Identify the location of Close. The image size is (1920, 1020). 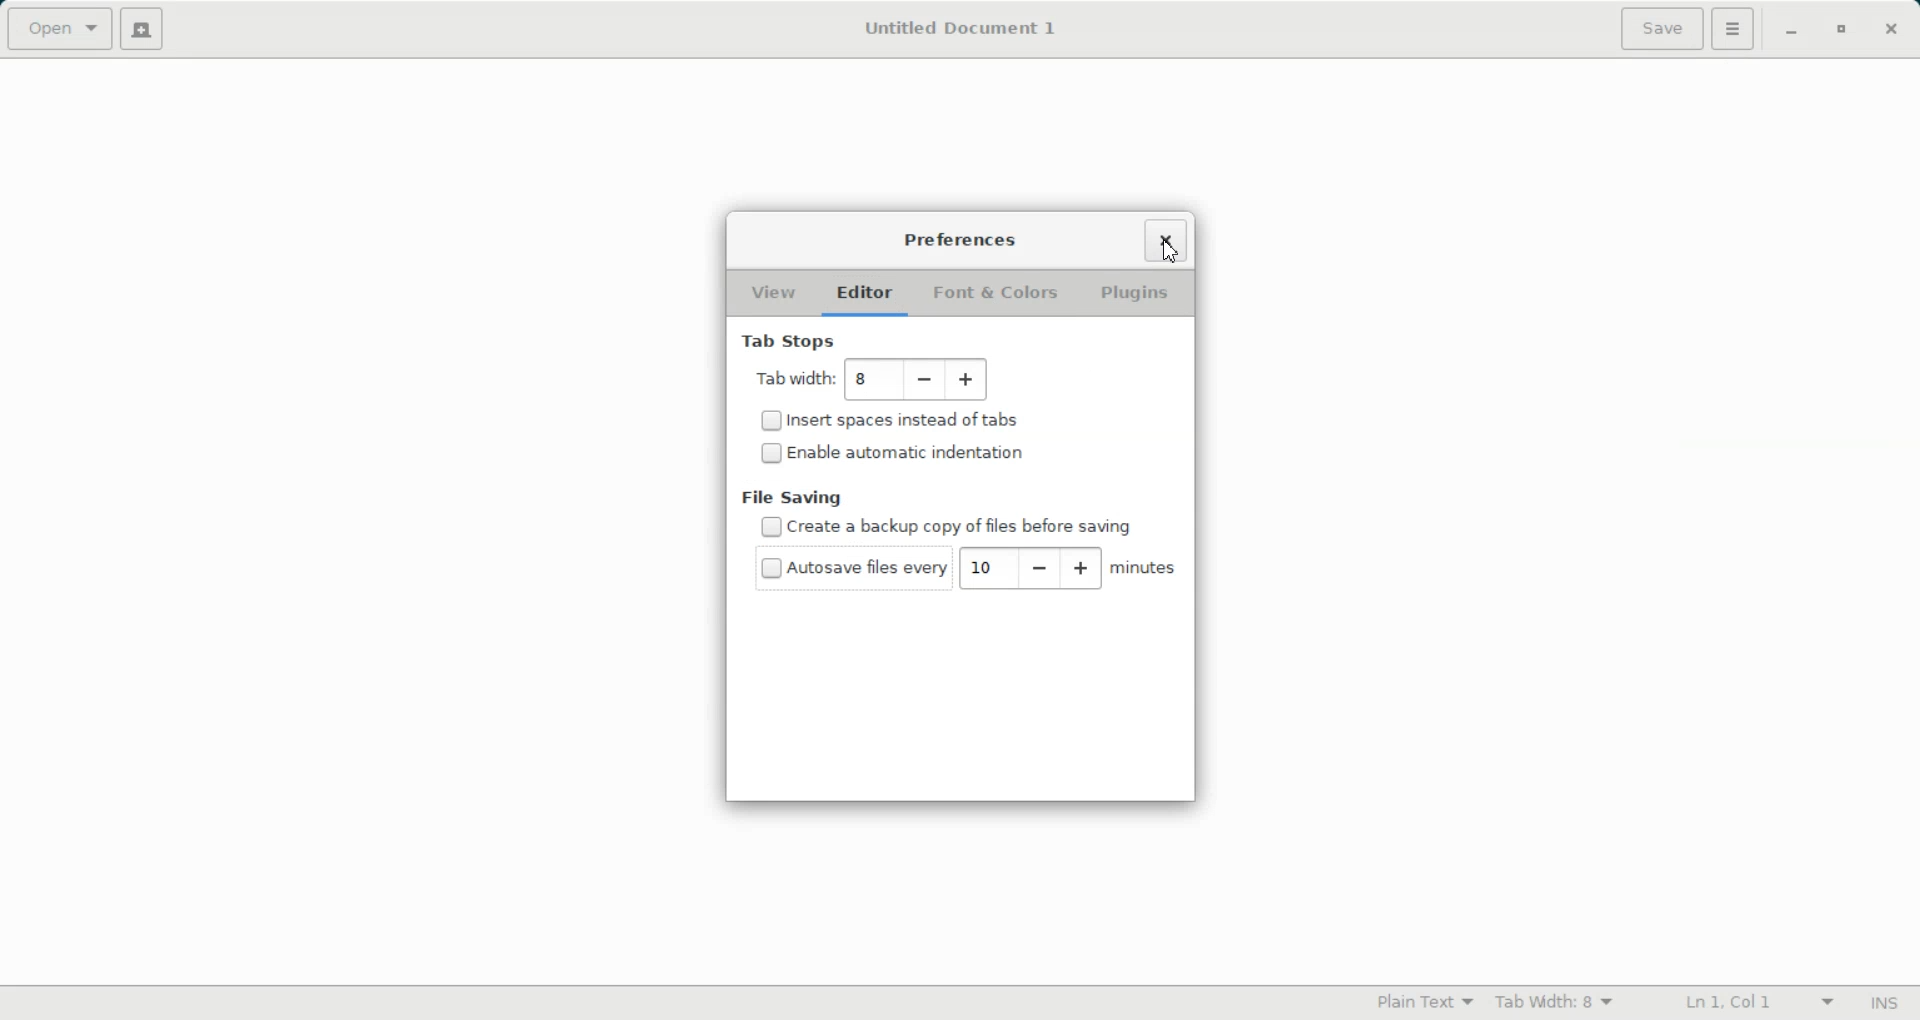
(1891, 28).